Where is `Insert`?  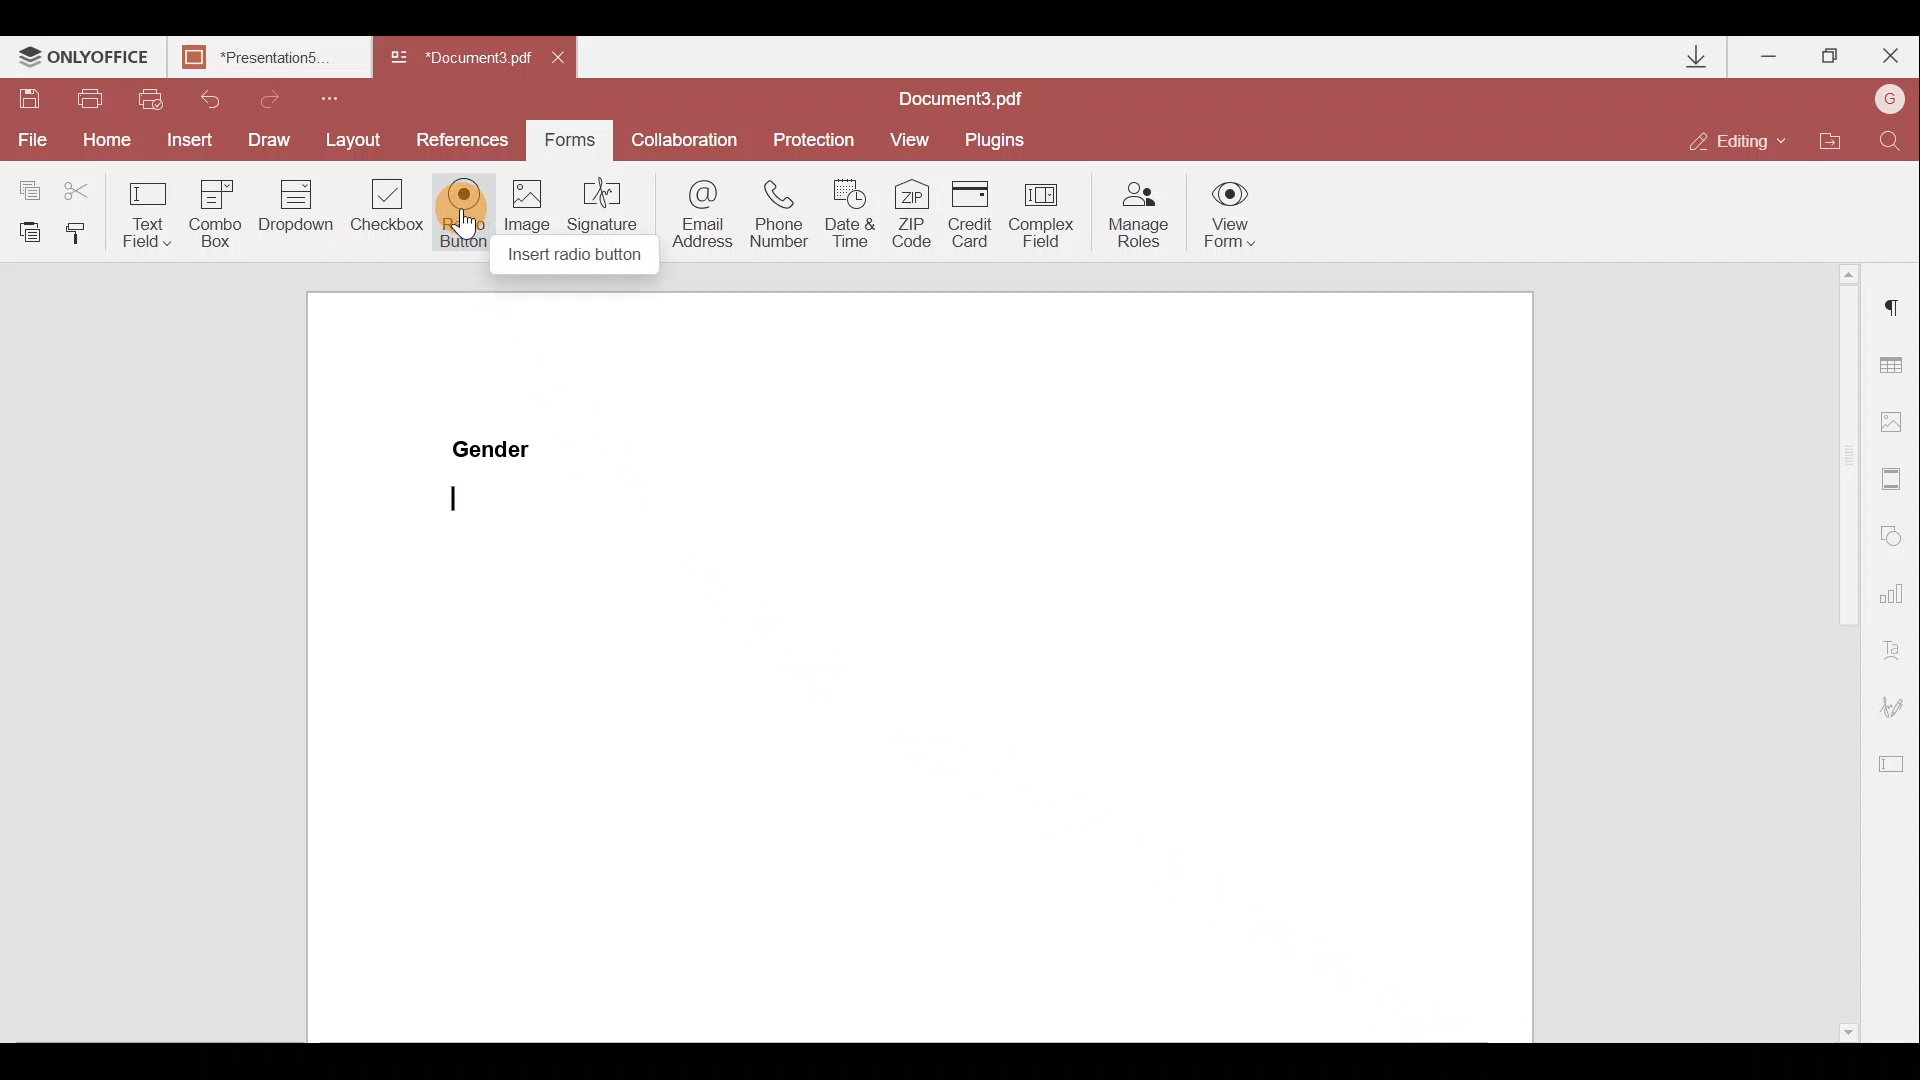 Insert is located at coordinates (187, 142).